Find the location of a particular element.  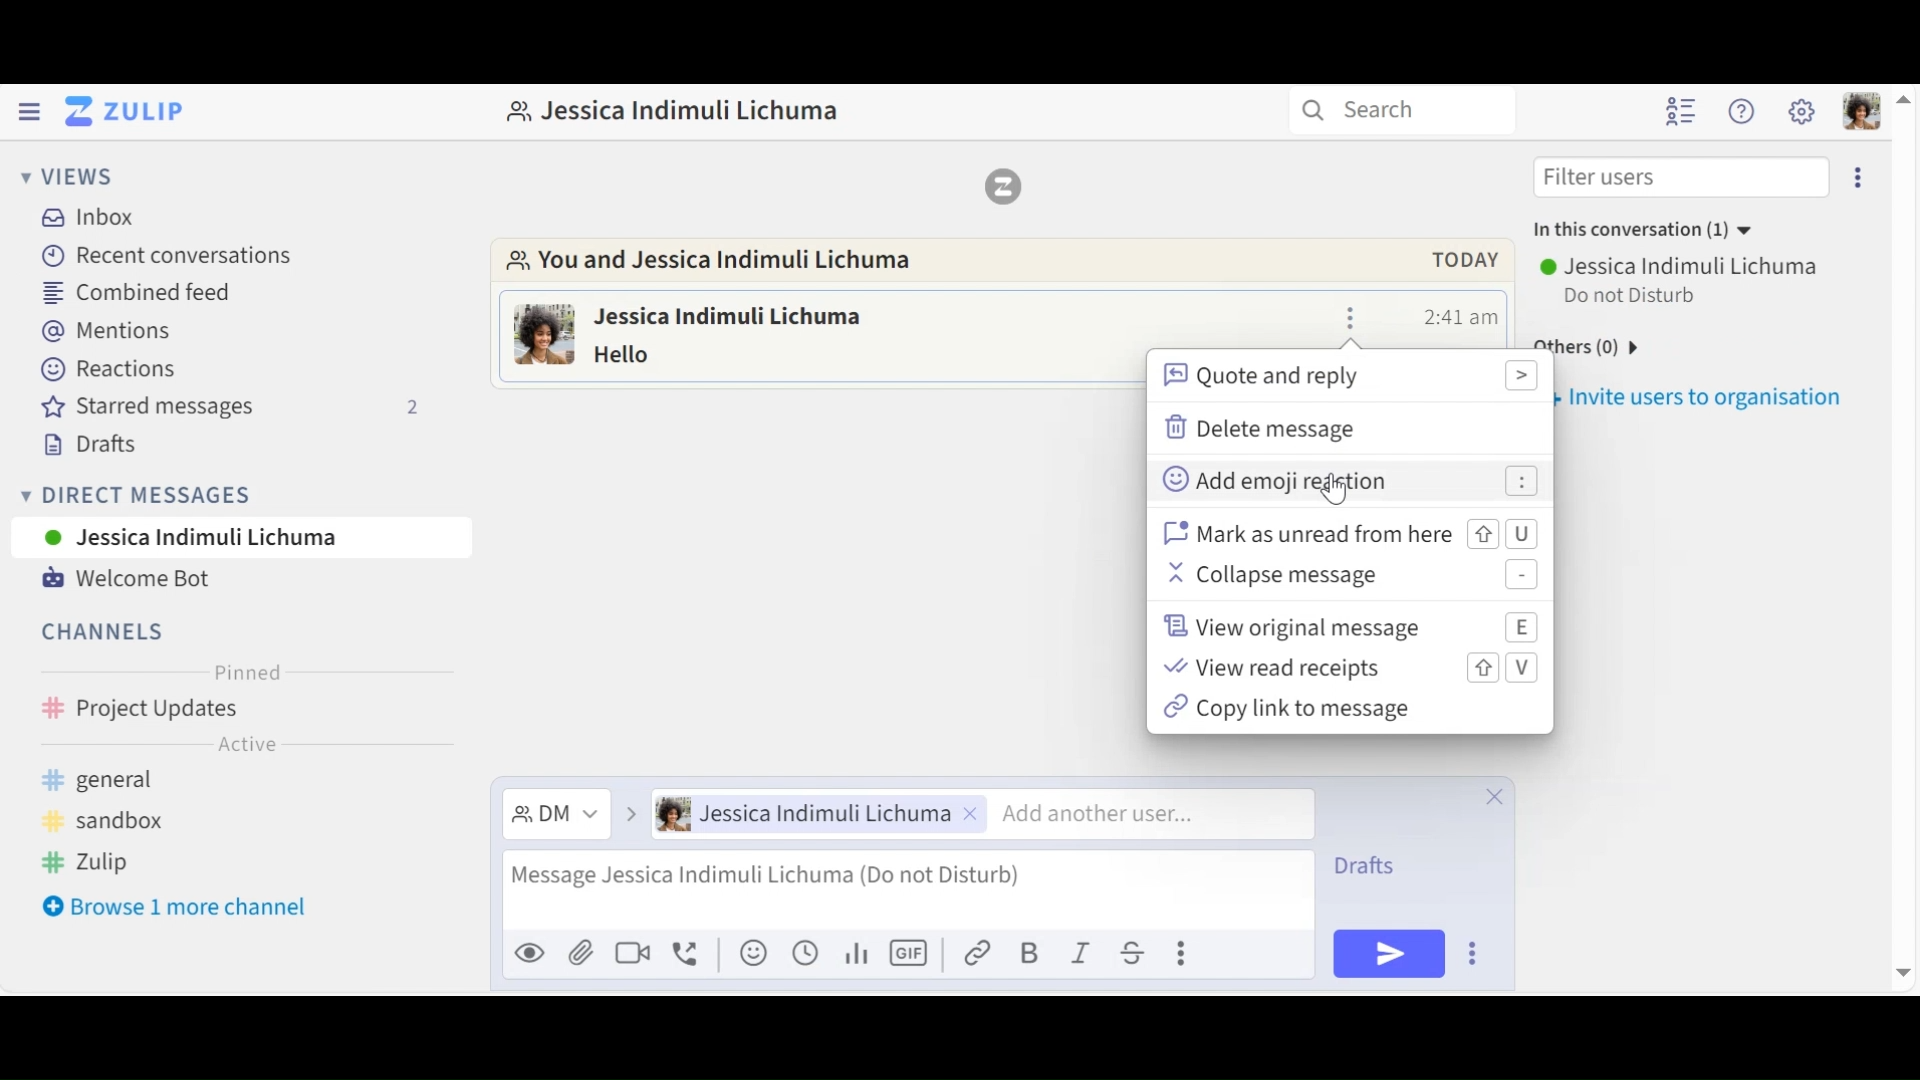

user profile is located at coordinates (545, 338).